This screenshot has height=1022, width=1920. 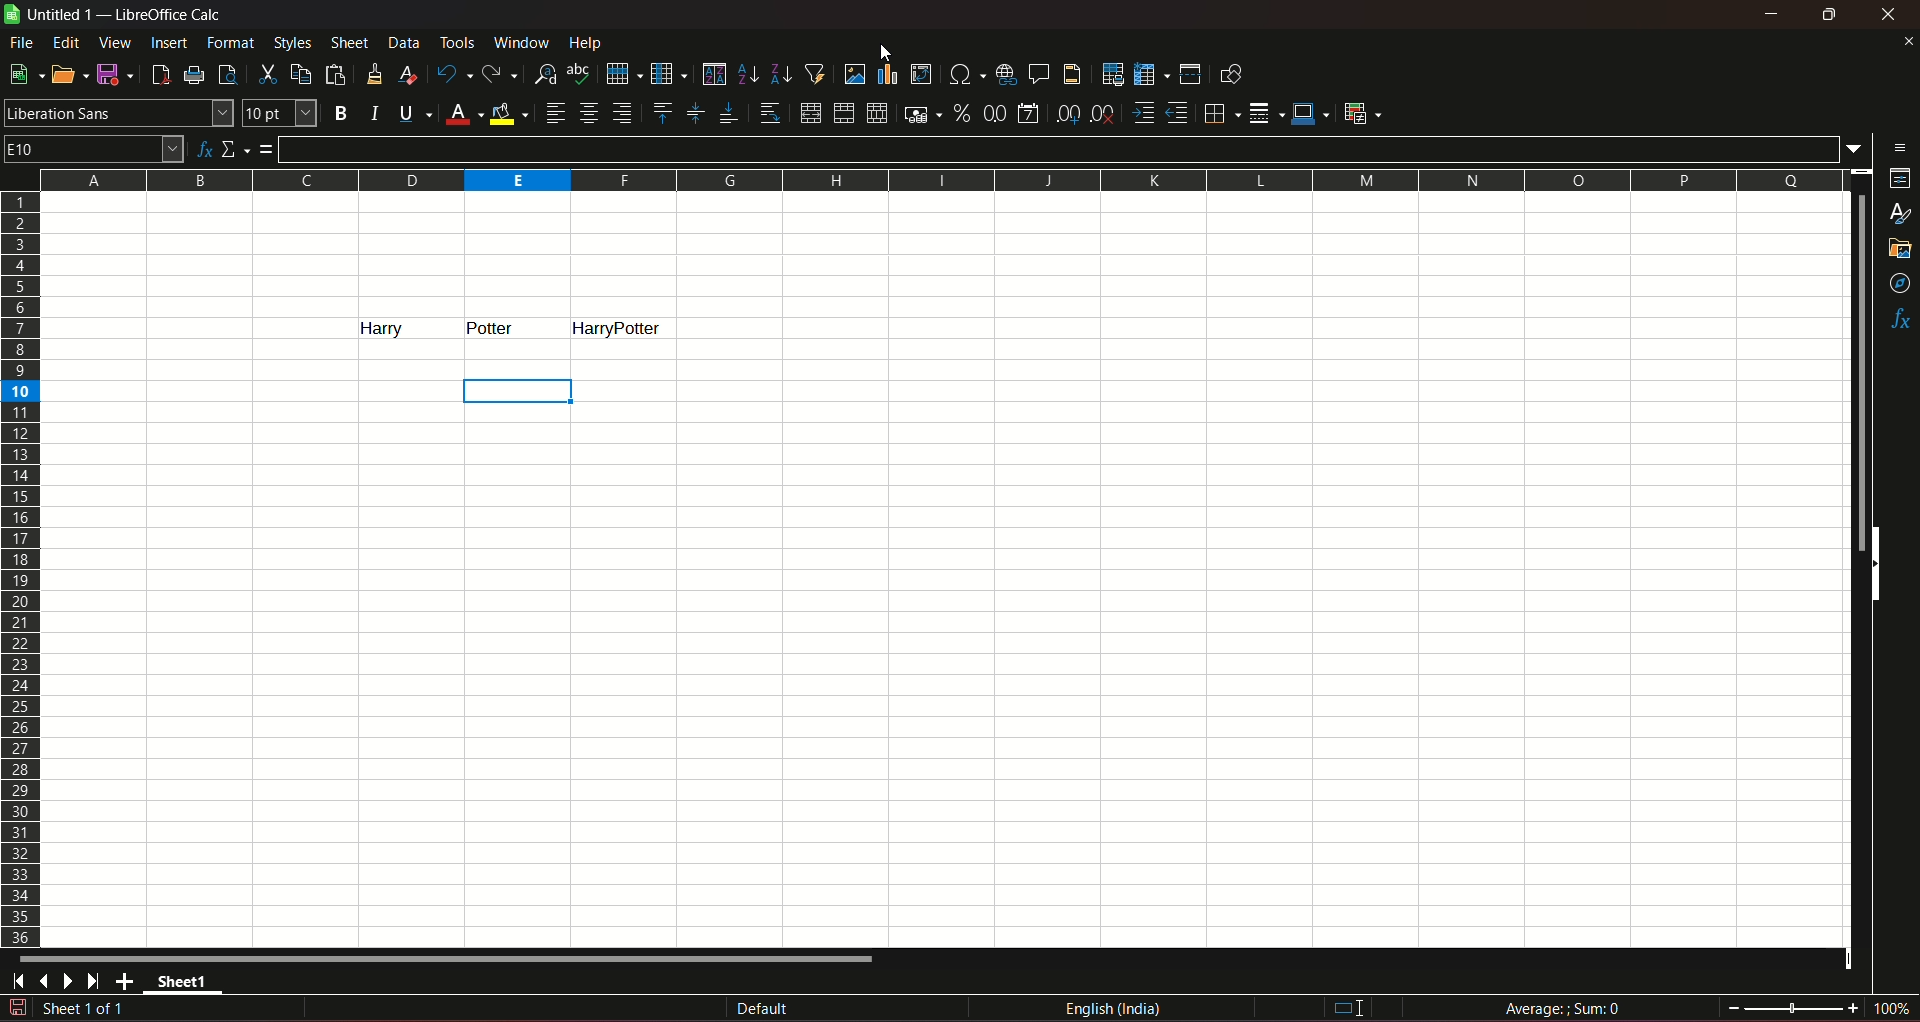 I want to click on redo, so click(x=500, y=72).